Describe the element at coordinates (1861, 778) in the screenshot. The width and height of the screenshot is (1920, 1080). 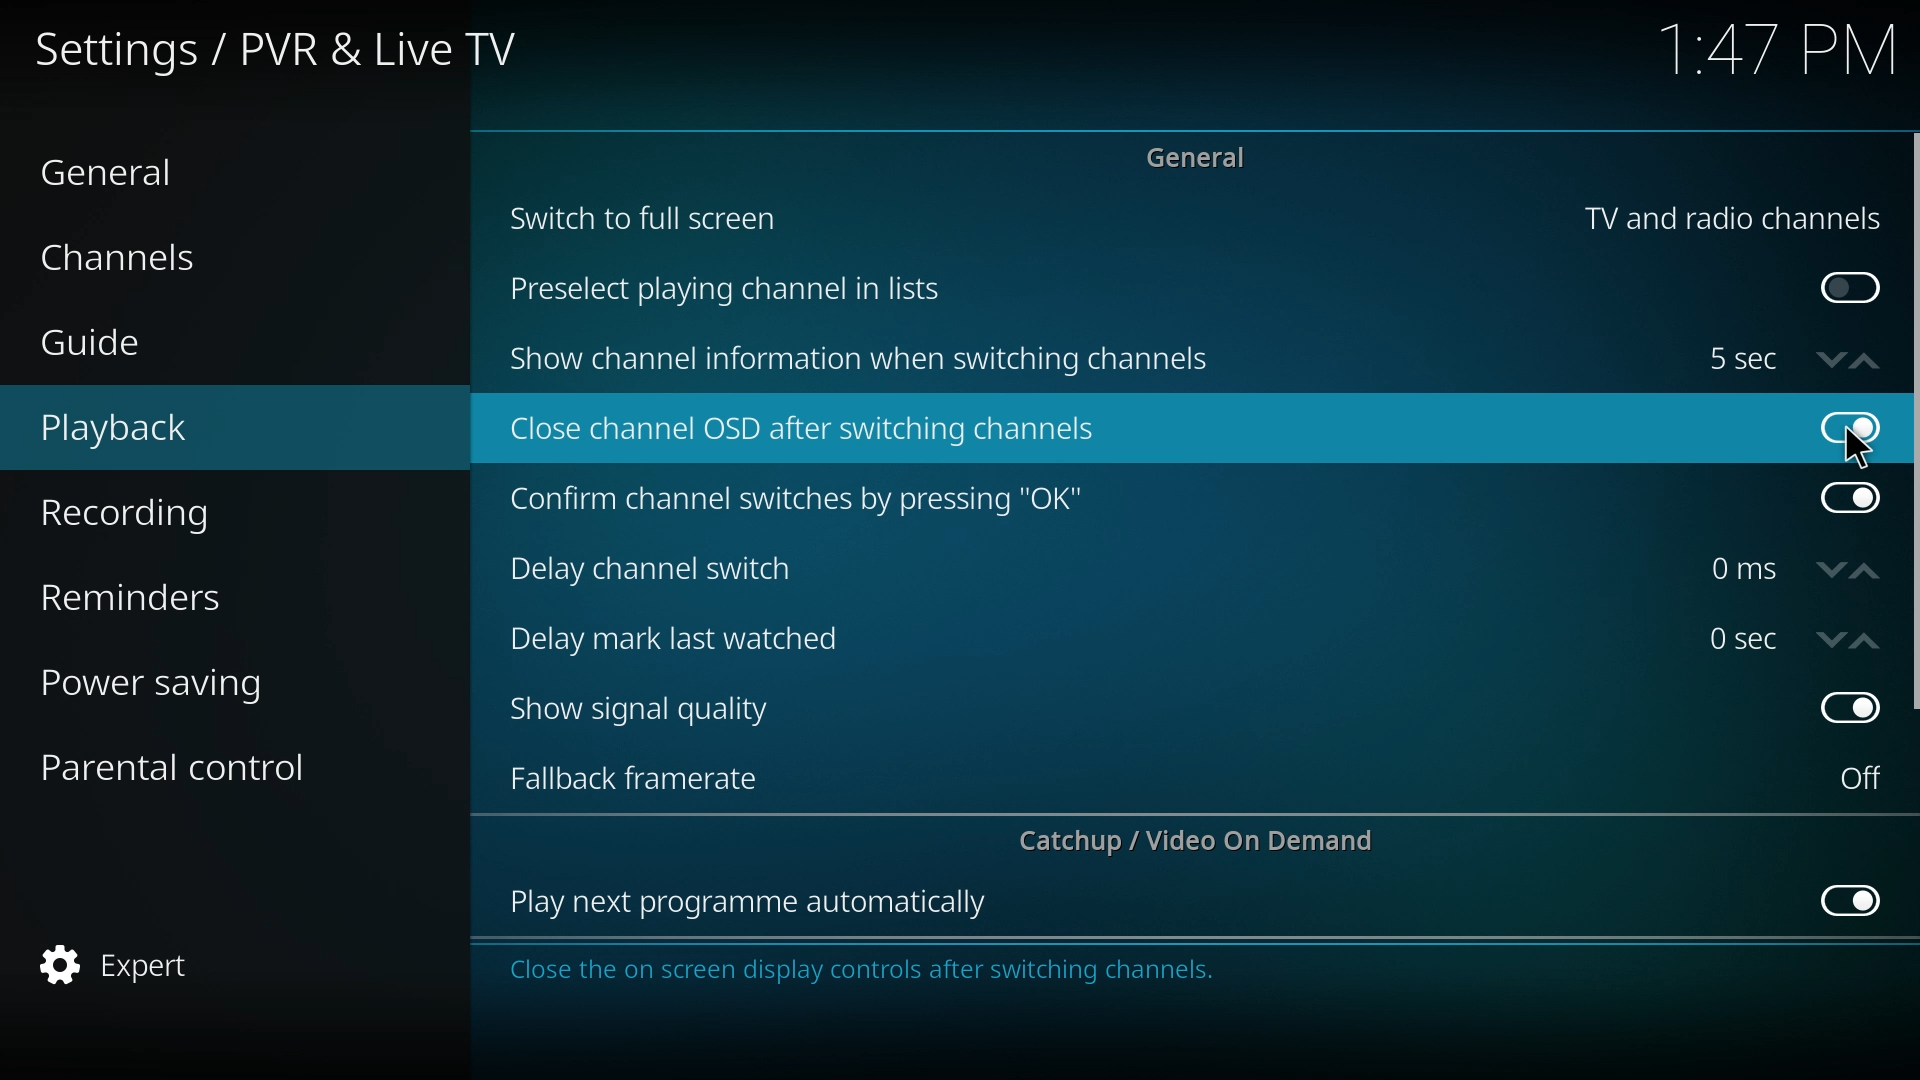
I see `on` at that location.